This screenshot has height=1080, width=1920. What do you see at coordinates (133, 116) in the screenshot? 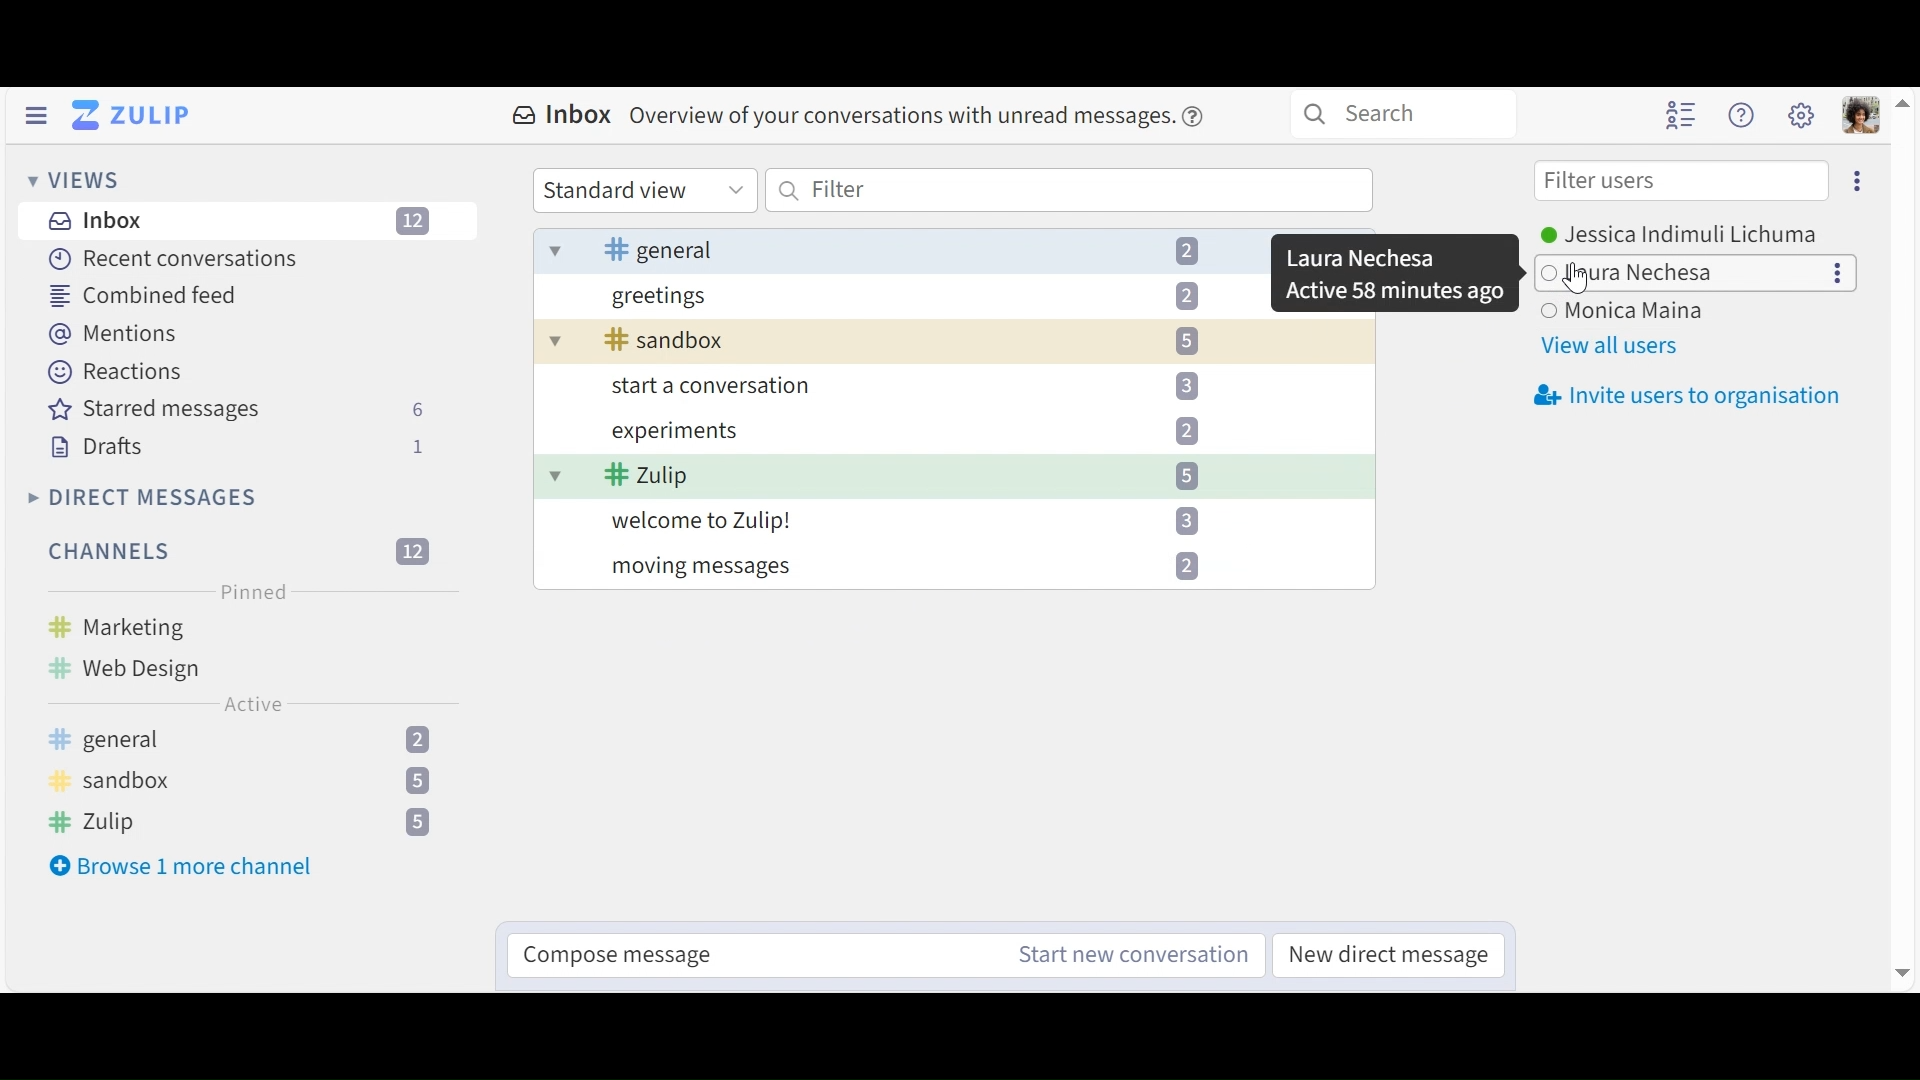
I see `Go to Home View (inbox)` at bounding box center [133, 116].